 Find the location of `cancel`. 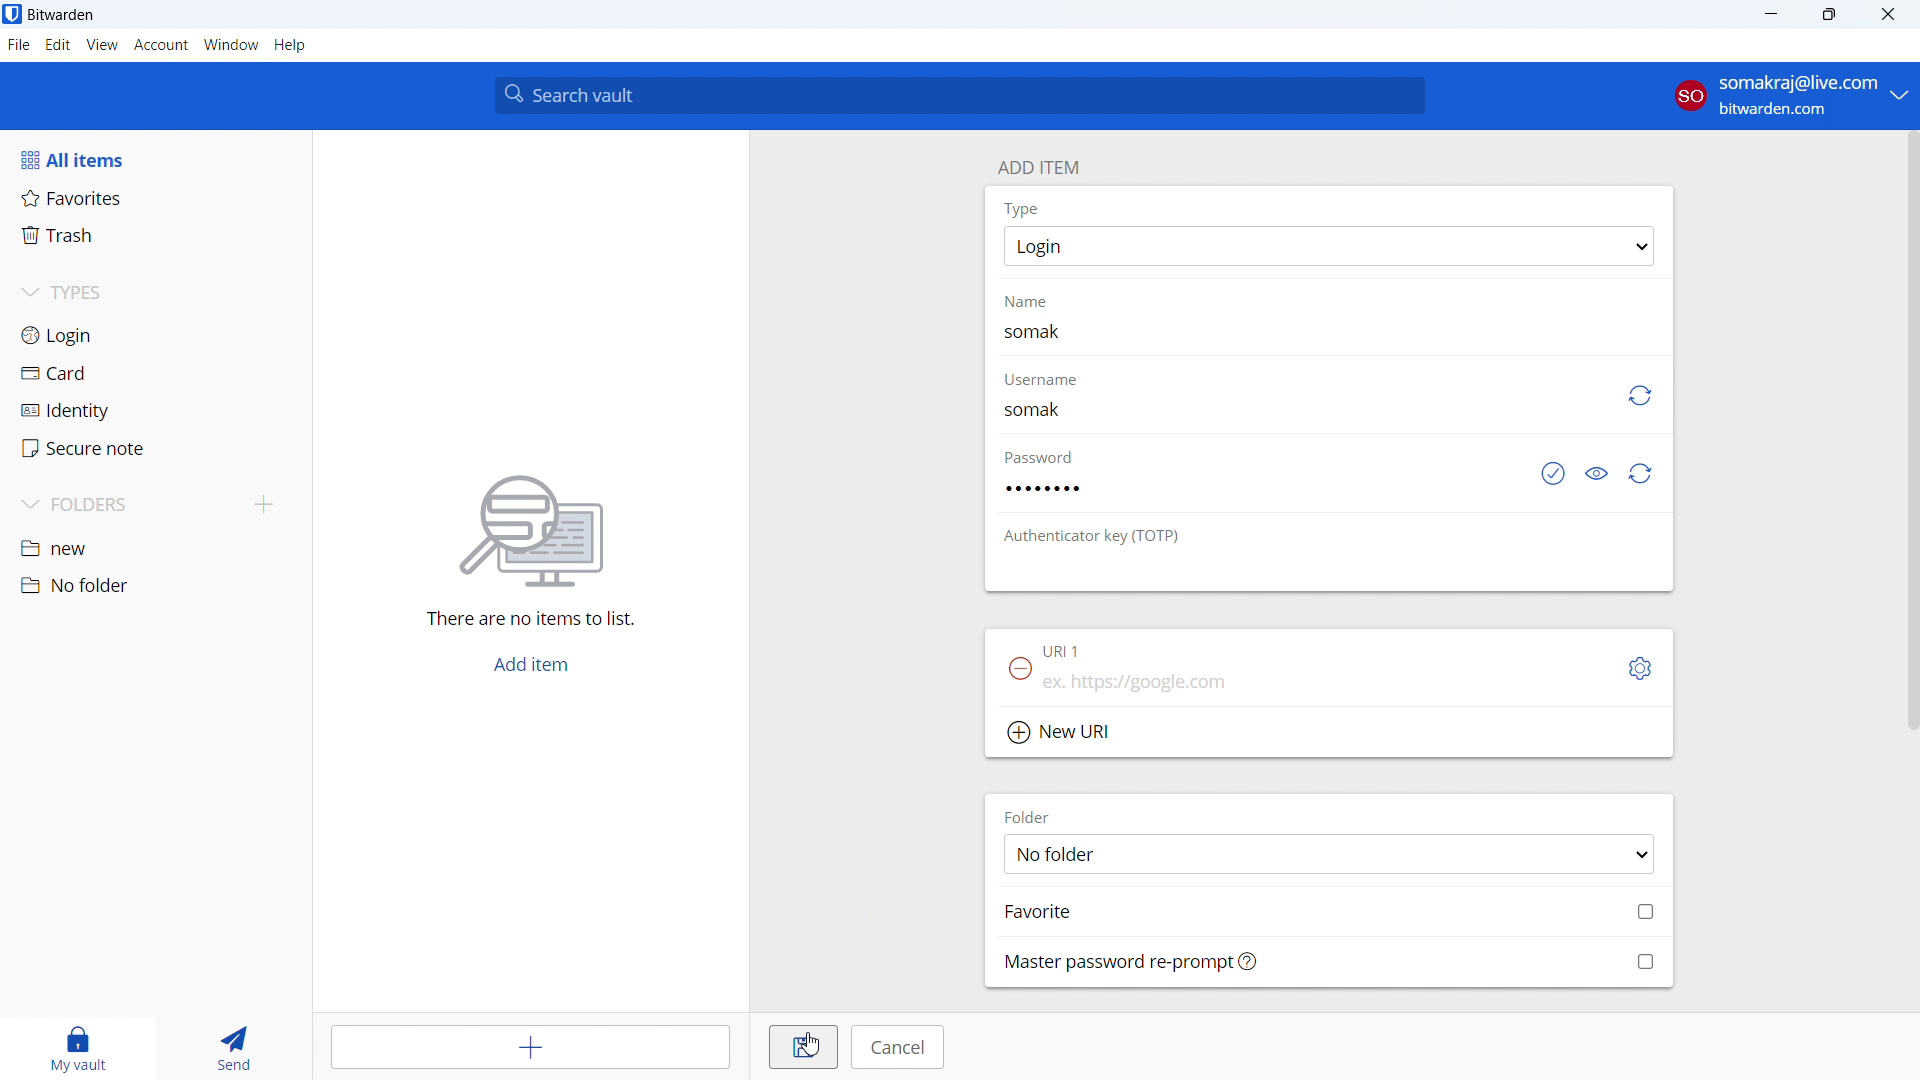

cancel is located at coordinates (897, 1047).